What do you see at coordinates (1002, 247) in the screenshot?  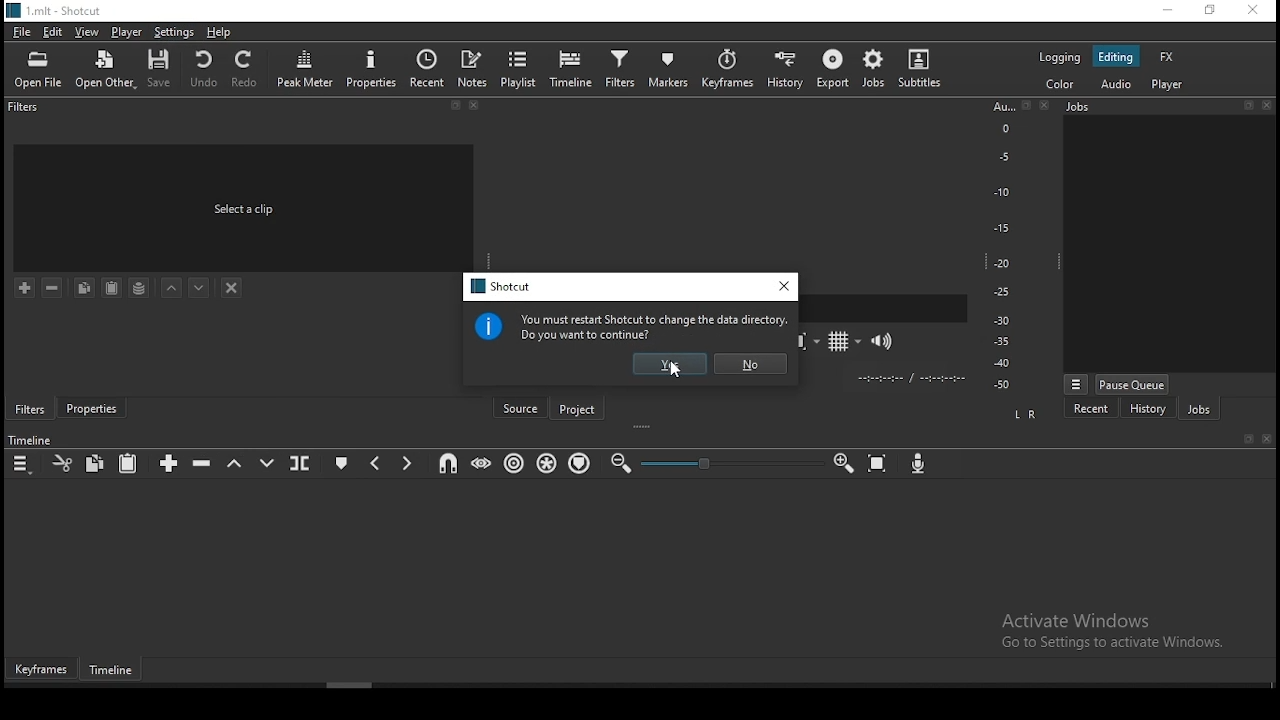 I see `scale` at bounding box center [1002, 247].